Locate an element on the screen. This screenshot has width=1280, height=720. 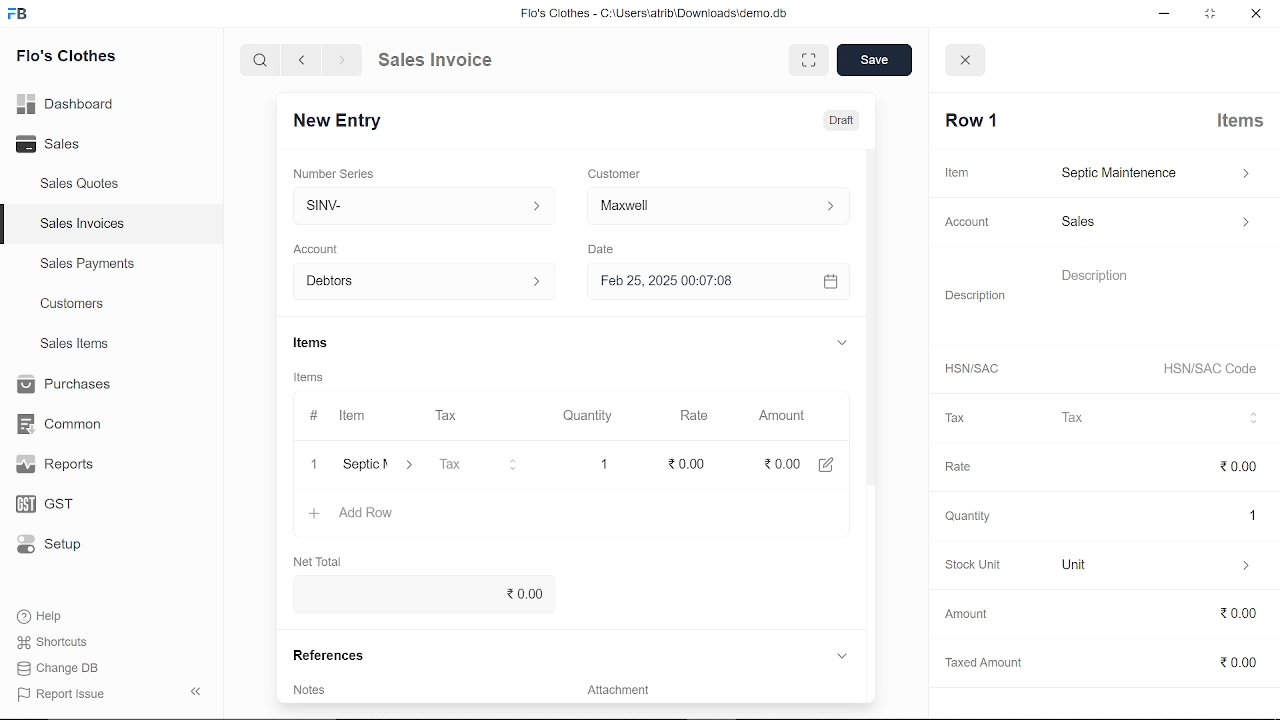
Stock Unit is located at coordinates (968, 565).